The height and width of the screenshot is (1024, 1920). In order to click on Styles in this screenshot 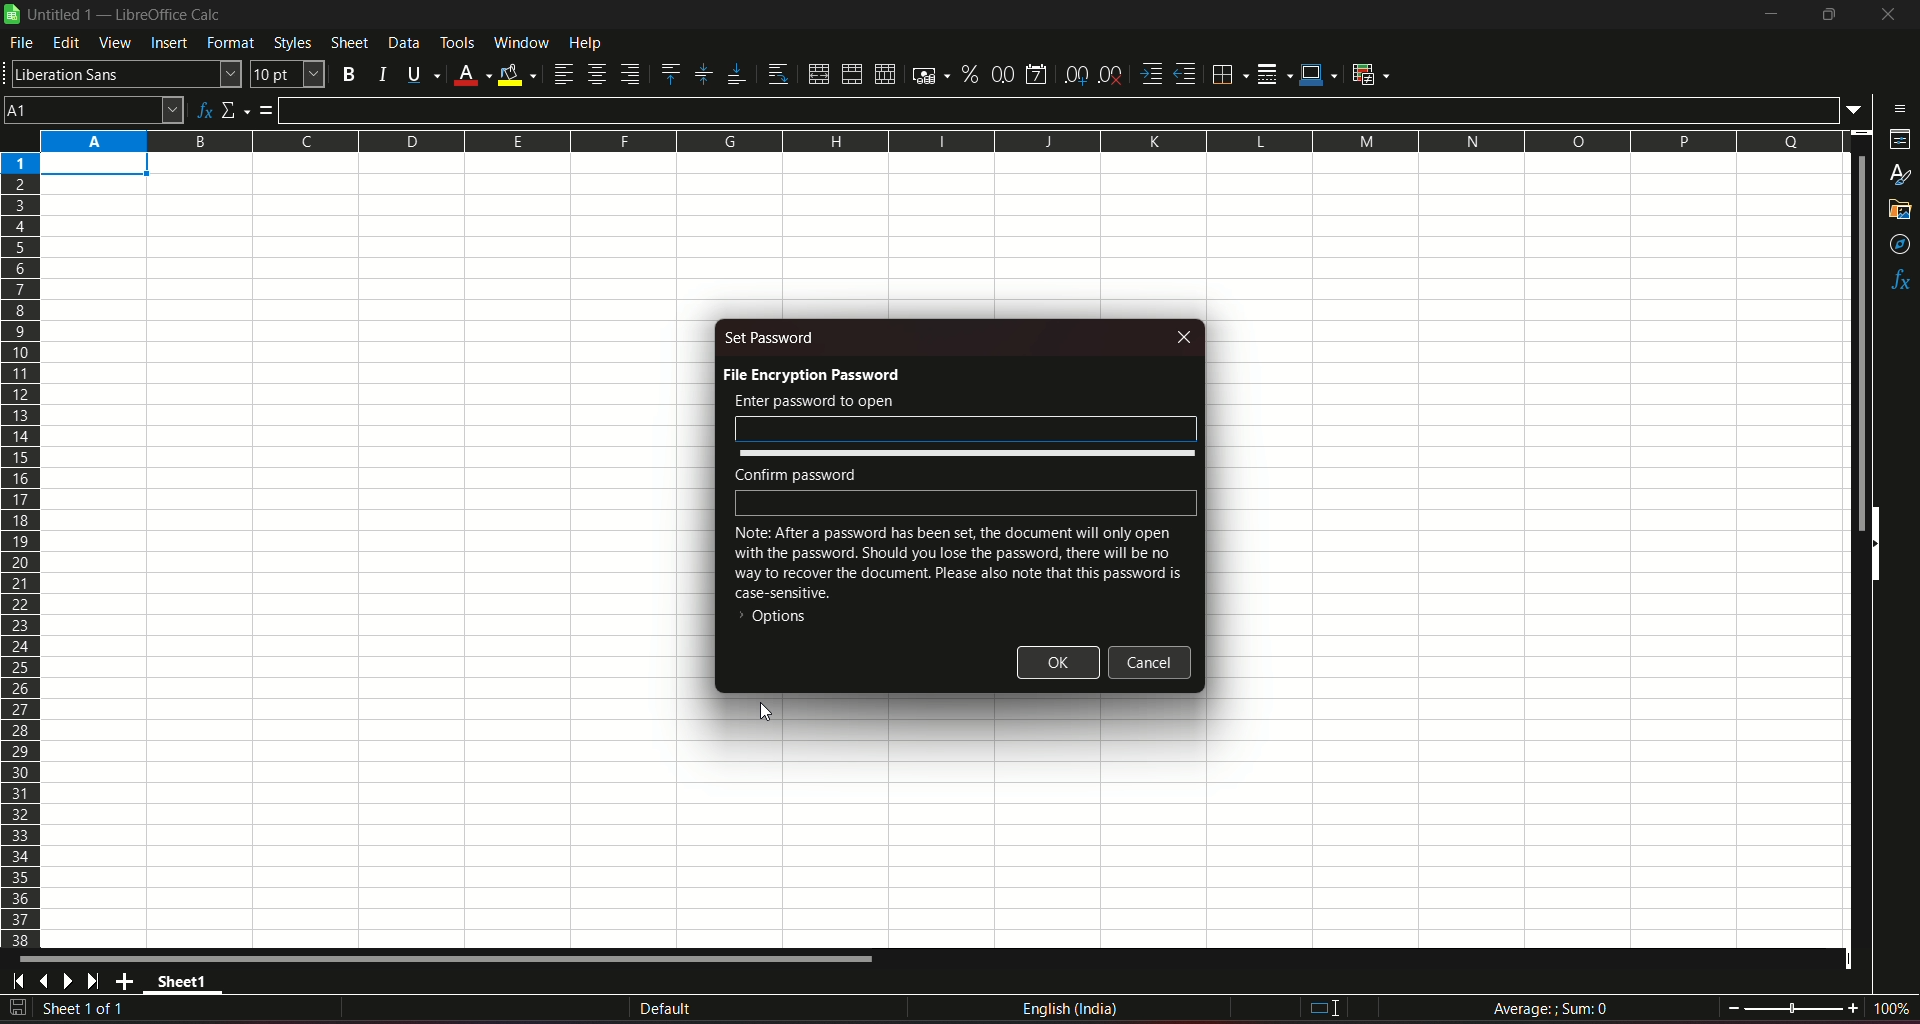, I will do `click(290, 43)`.